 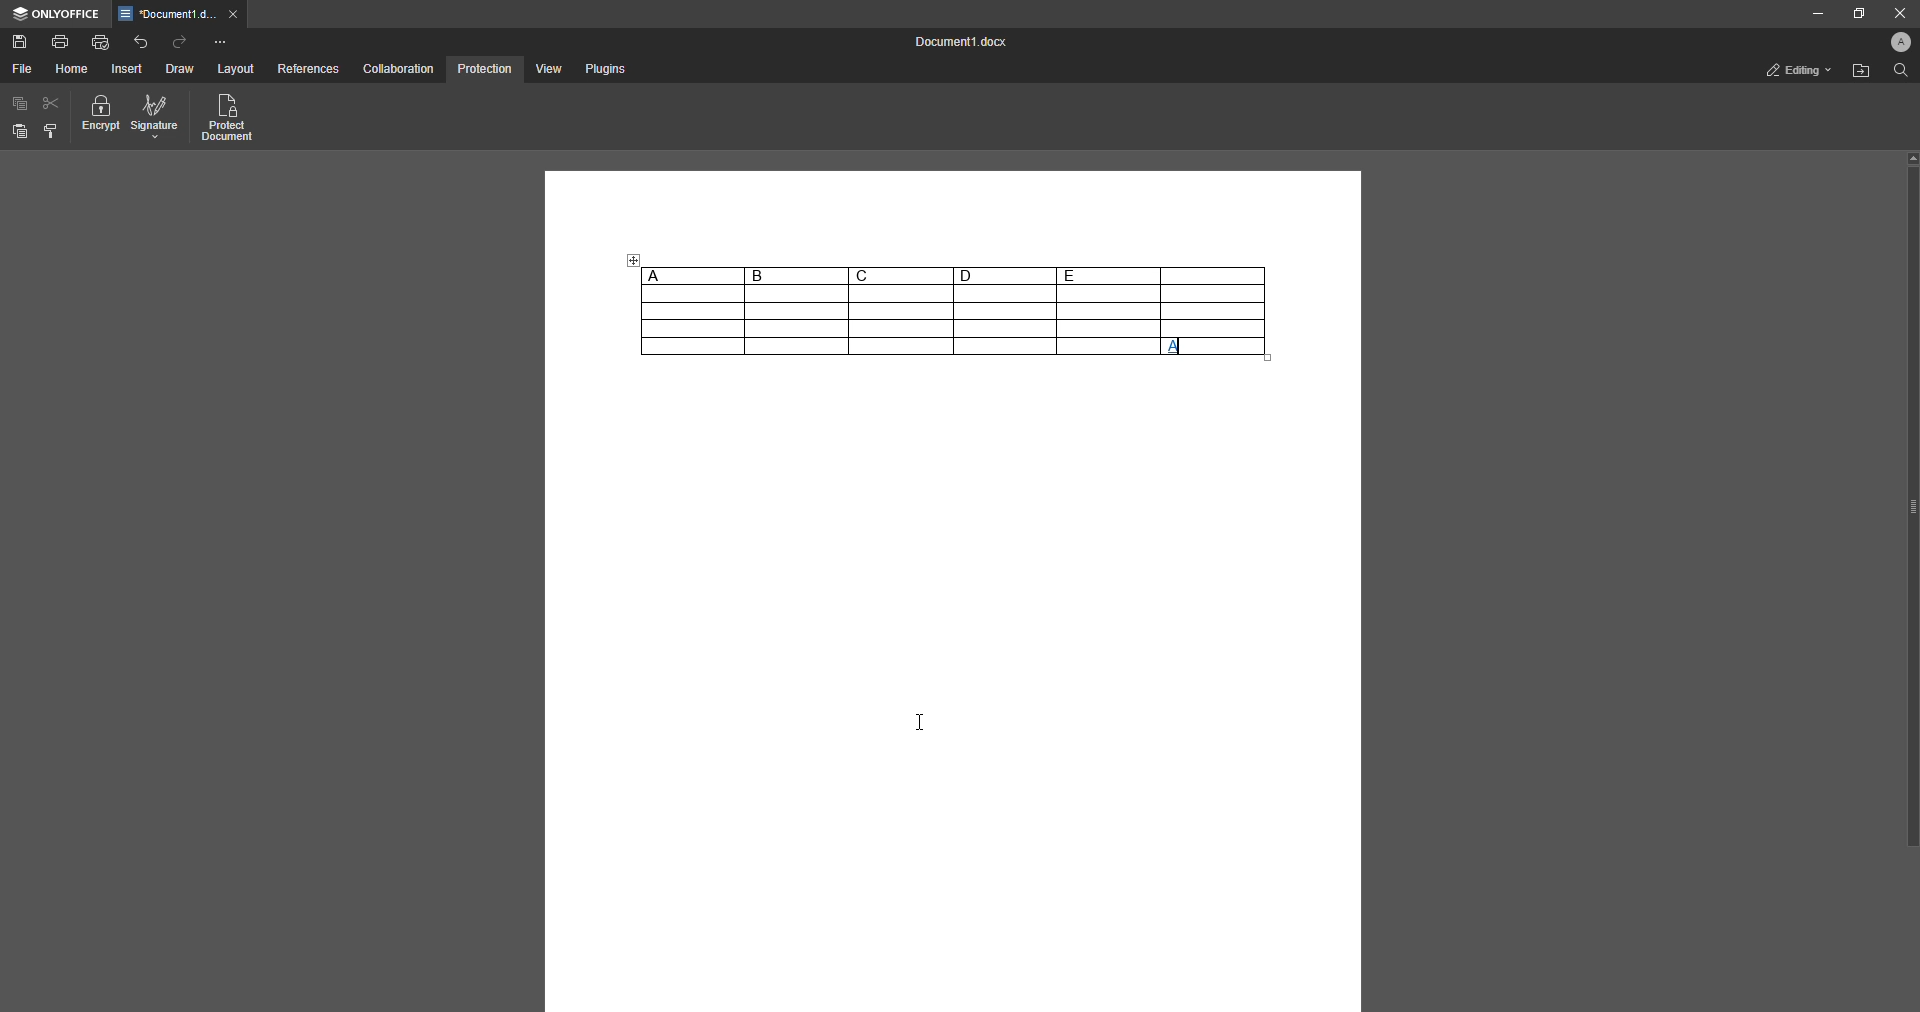 I want to click on Minimize, so click(x=1811, y=14).